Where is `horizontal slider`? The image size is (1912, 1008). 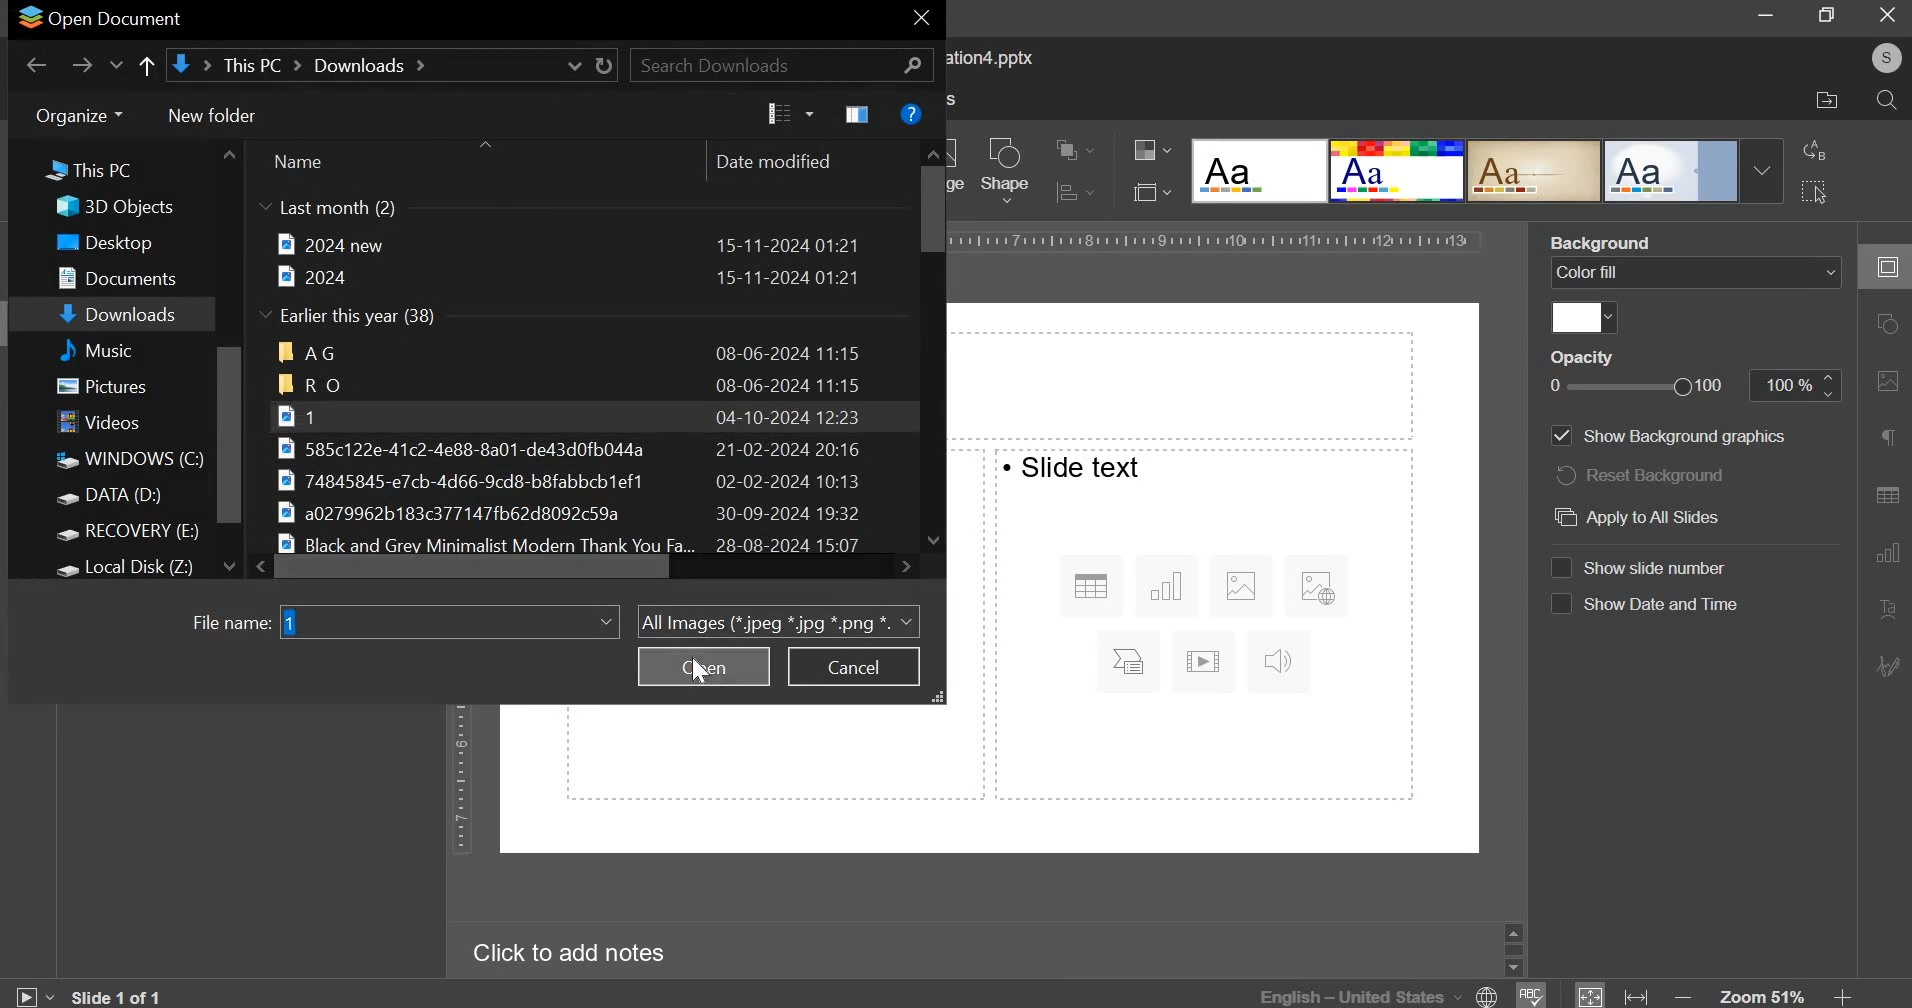
horizontal slider is located at coordinates (583, 567).